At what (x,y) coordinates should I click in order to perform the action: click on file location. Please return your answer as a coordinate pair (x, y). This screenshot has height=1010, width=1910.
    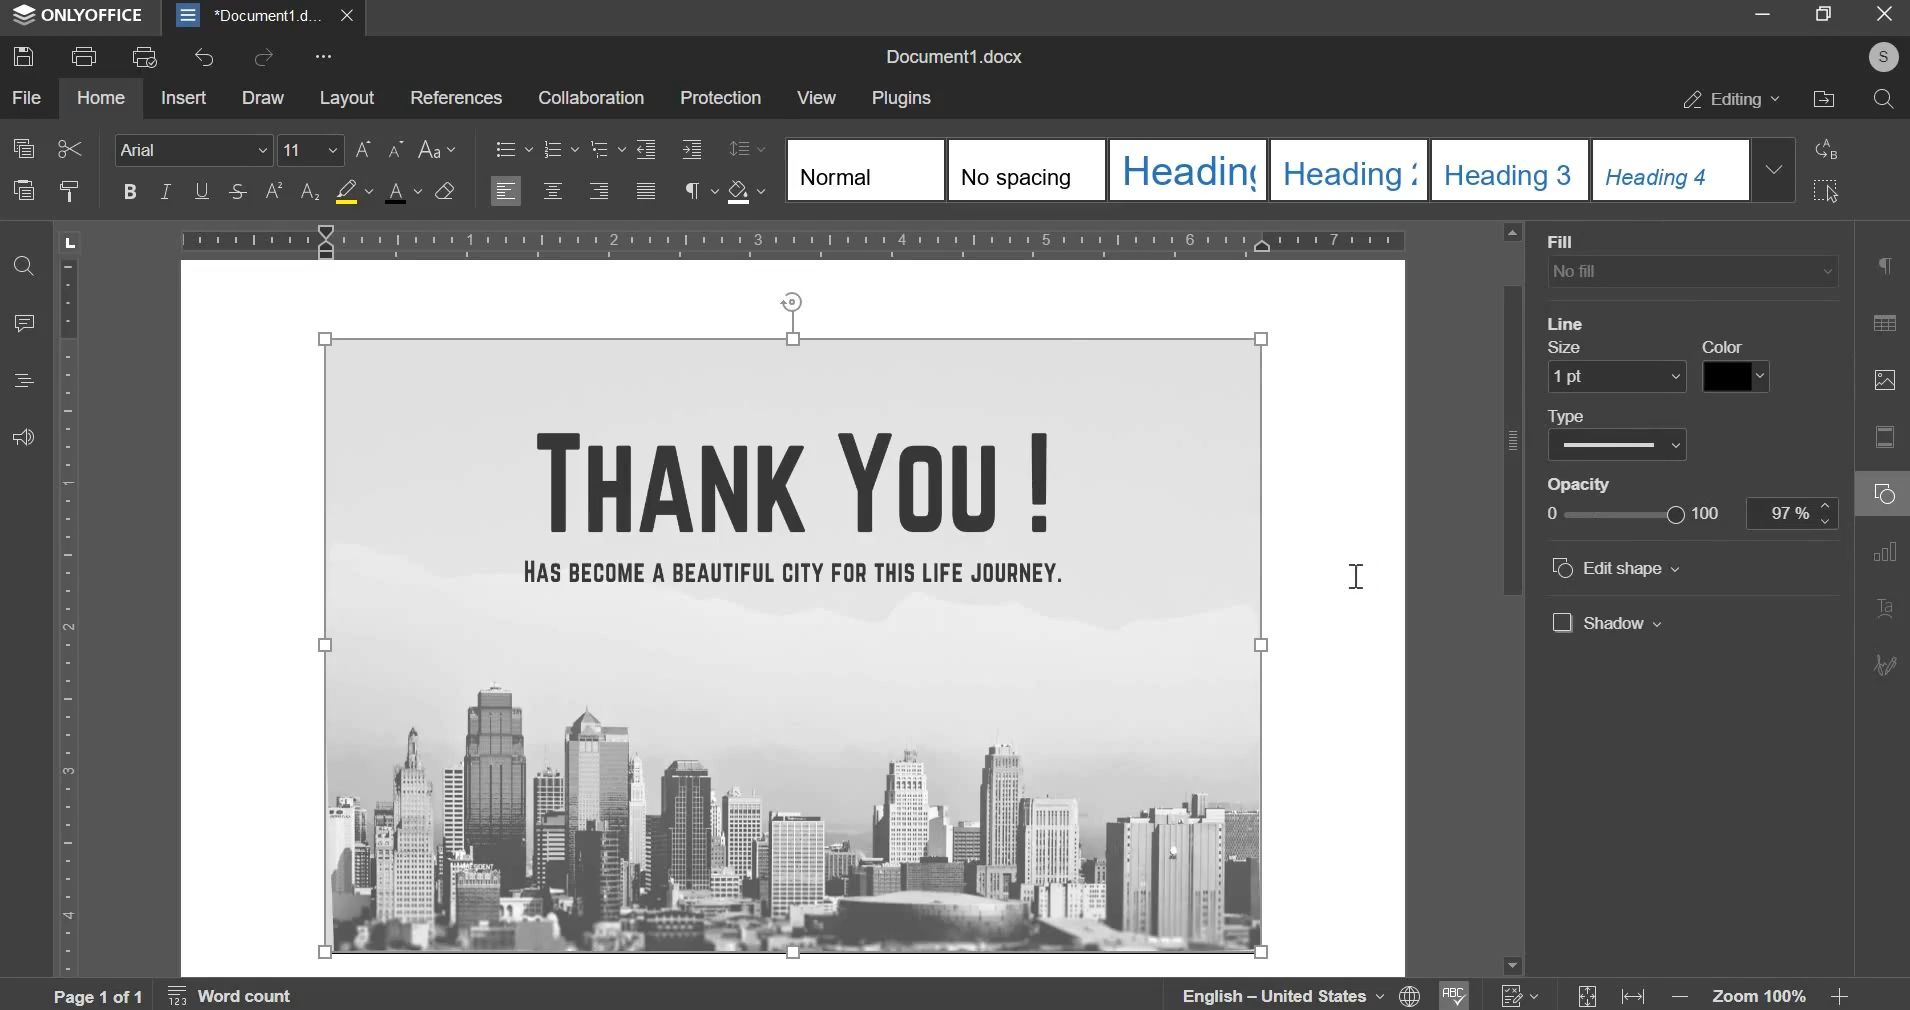
    Looking at the image, I should click on (1823, 99).